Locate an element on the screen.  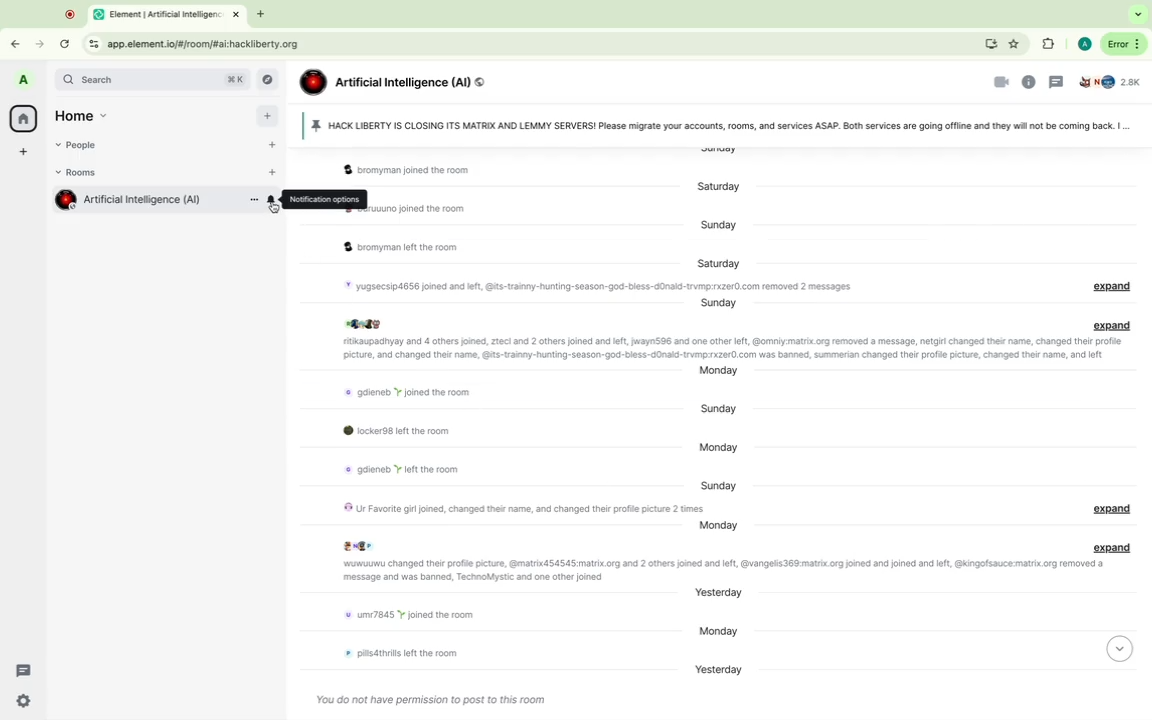
Refresh is located at coordinates (64, 43).